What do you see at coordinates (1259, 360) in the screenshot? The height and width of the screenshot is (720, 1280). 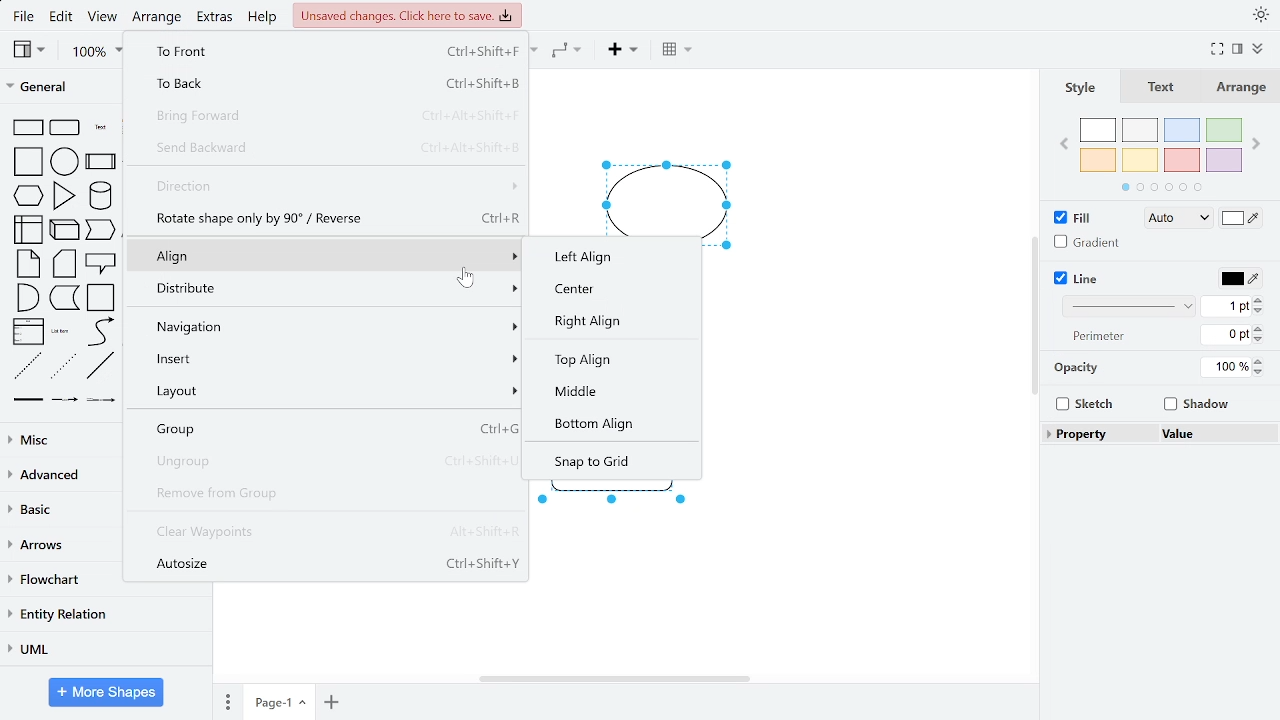 I see `increase opacity` at bounding box center [1259, 360].